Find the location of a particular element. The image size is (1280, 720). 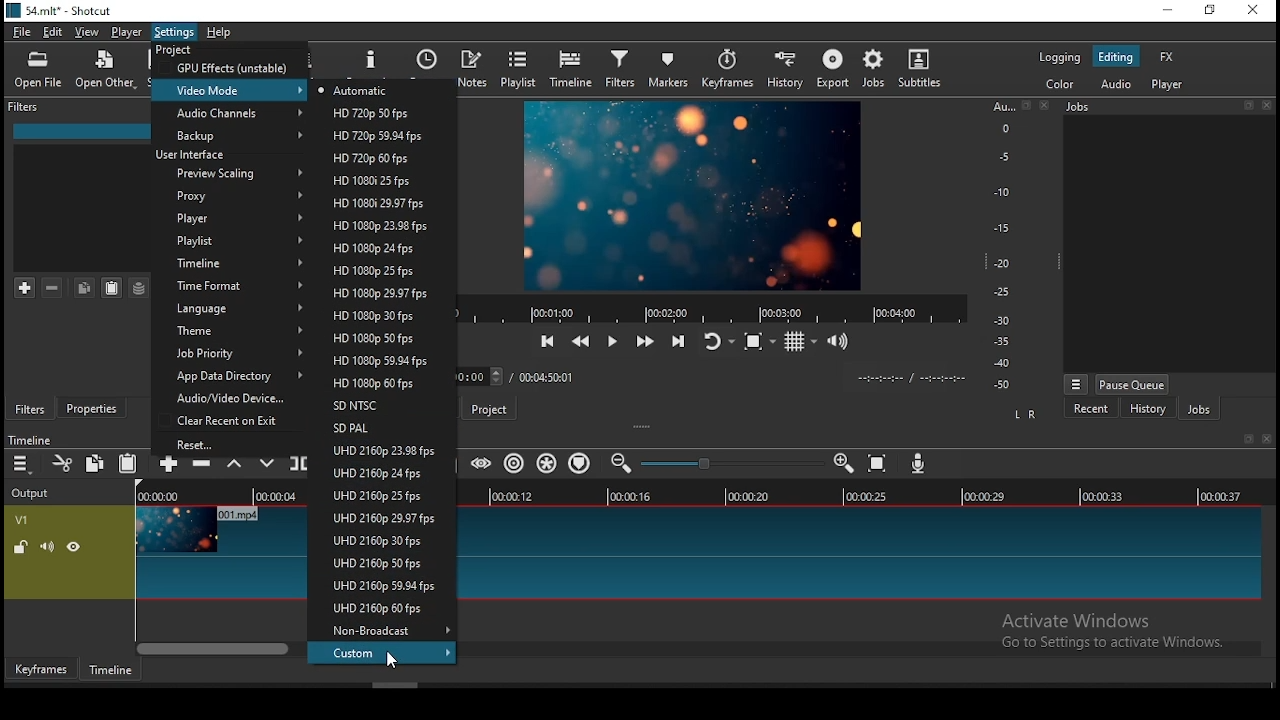

-15 is located at coordinates (1000, 227).